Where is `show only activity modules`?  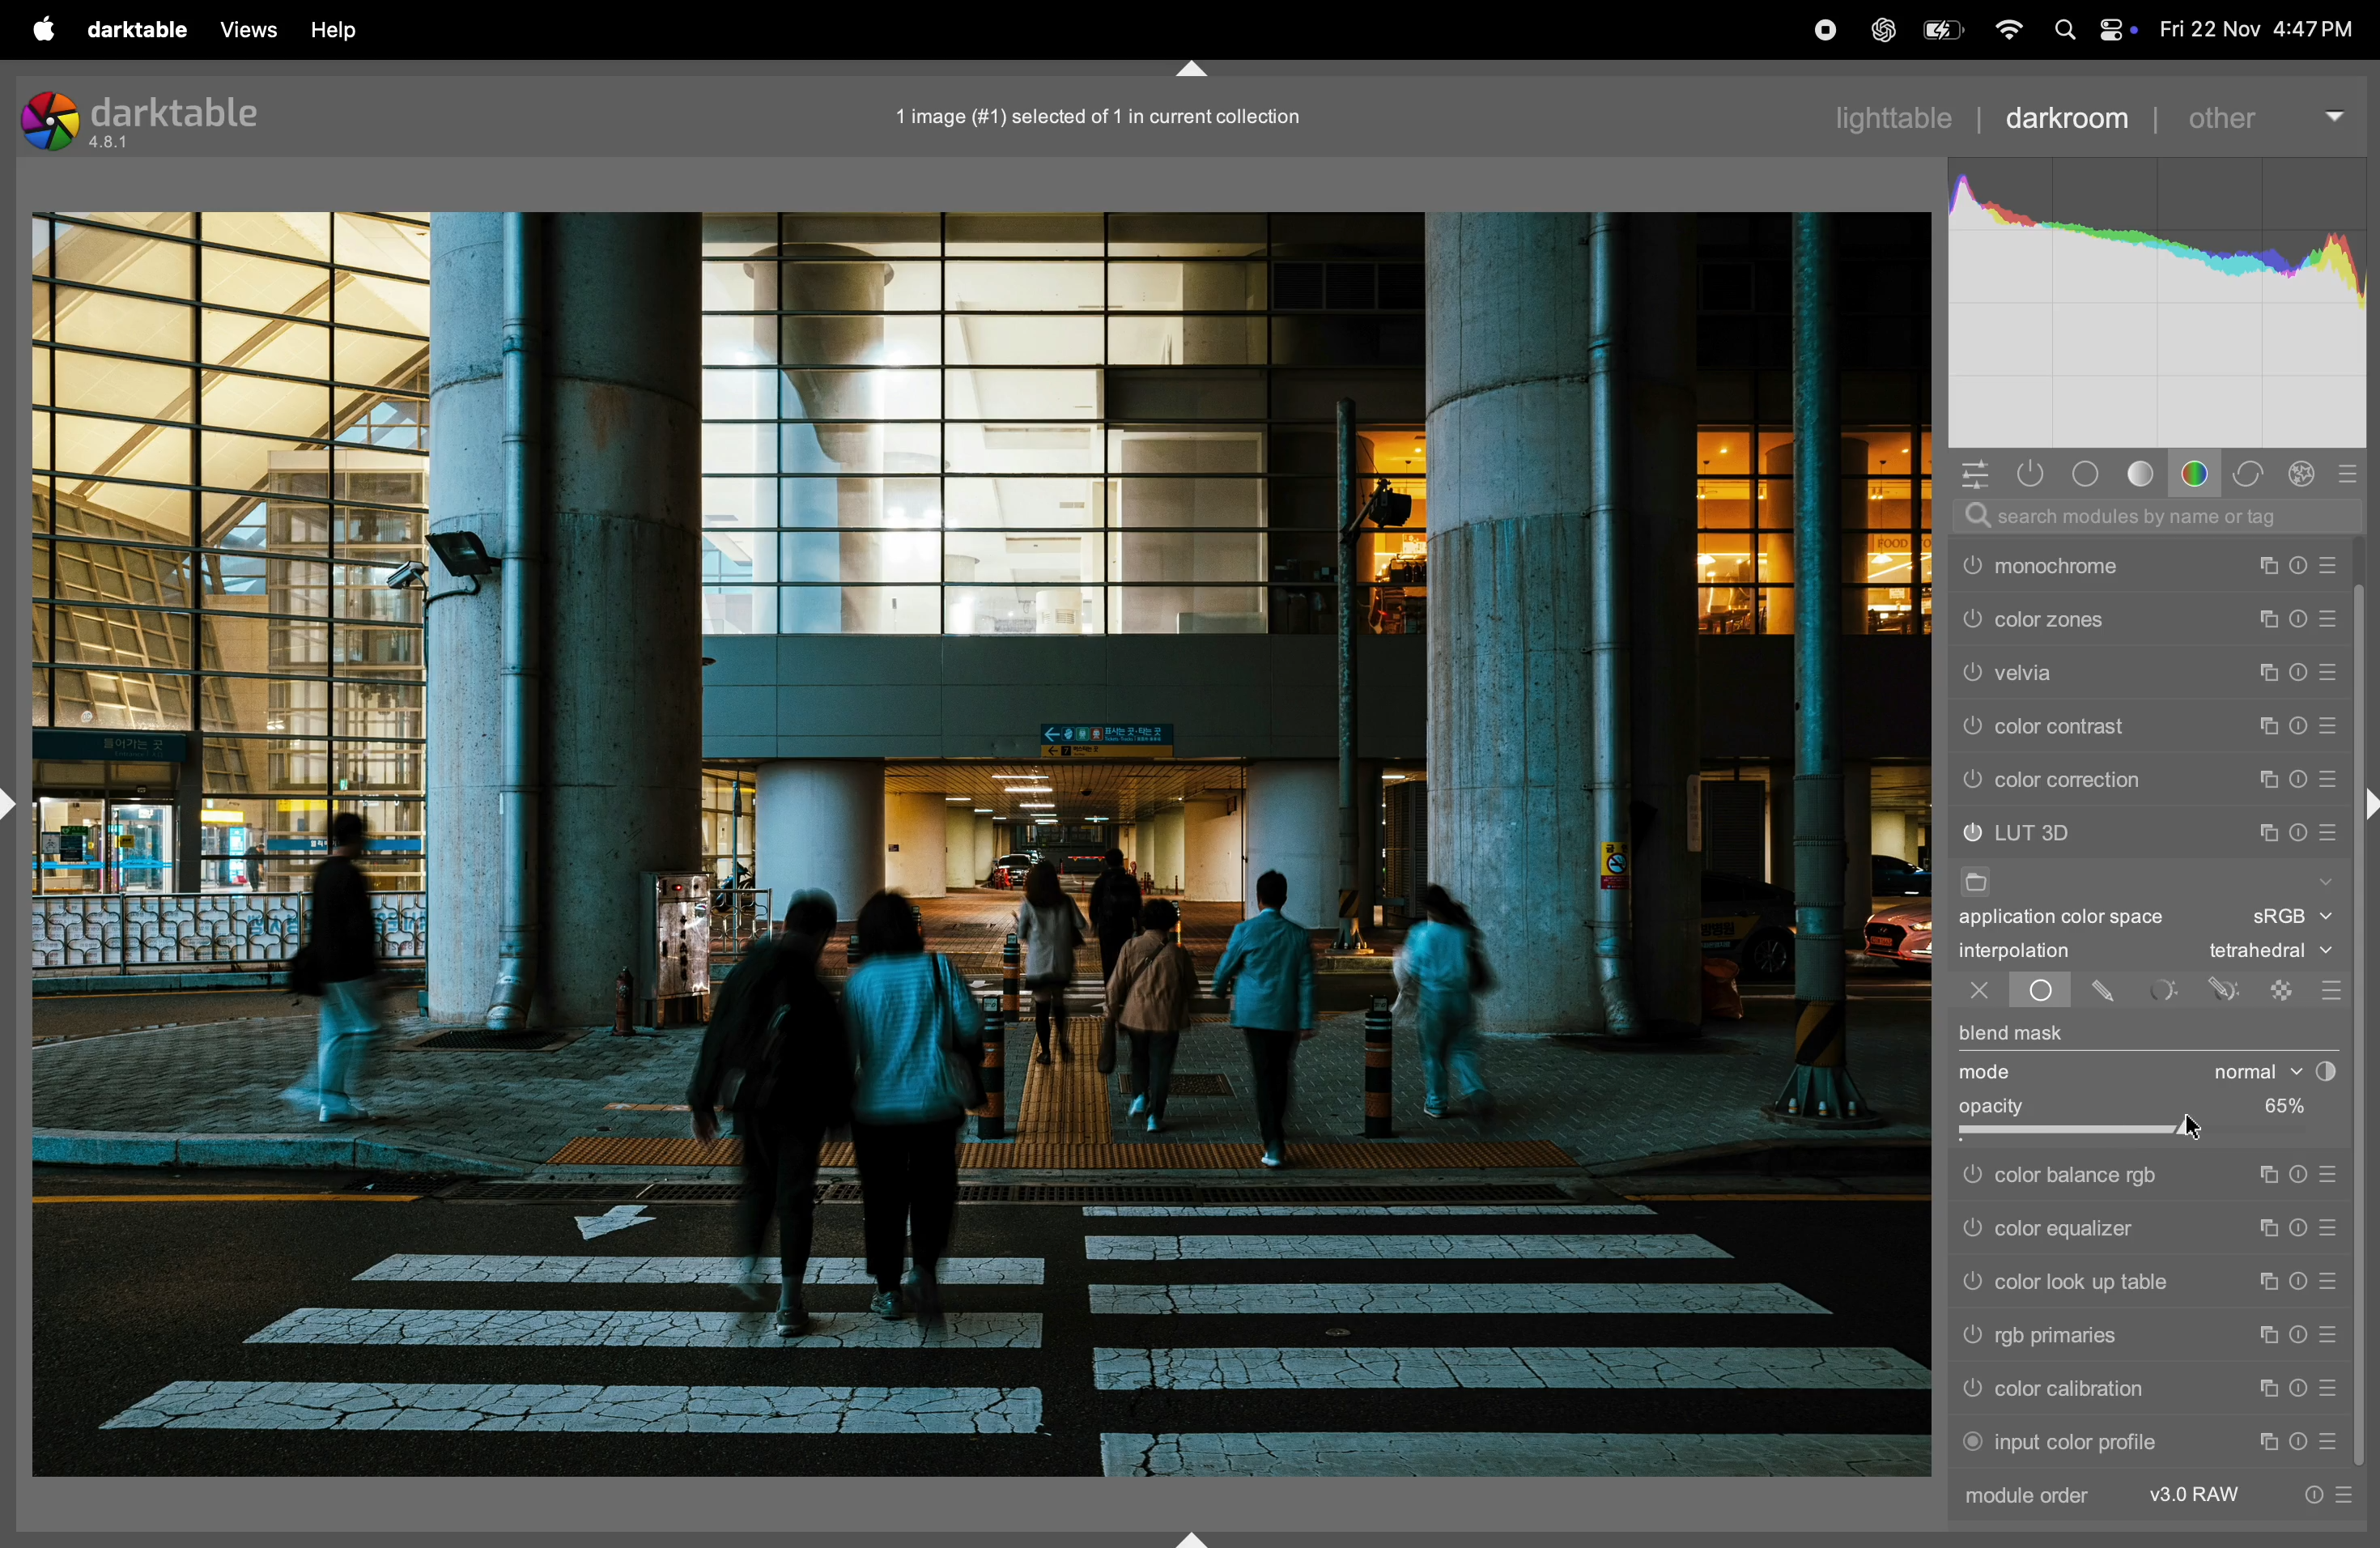
show only activity modules is located at coordinates (2031, 475).